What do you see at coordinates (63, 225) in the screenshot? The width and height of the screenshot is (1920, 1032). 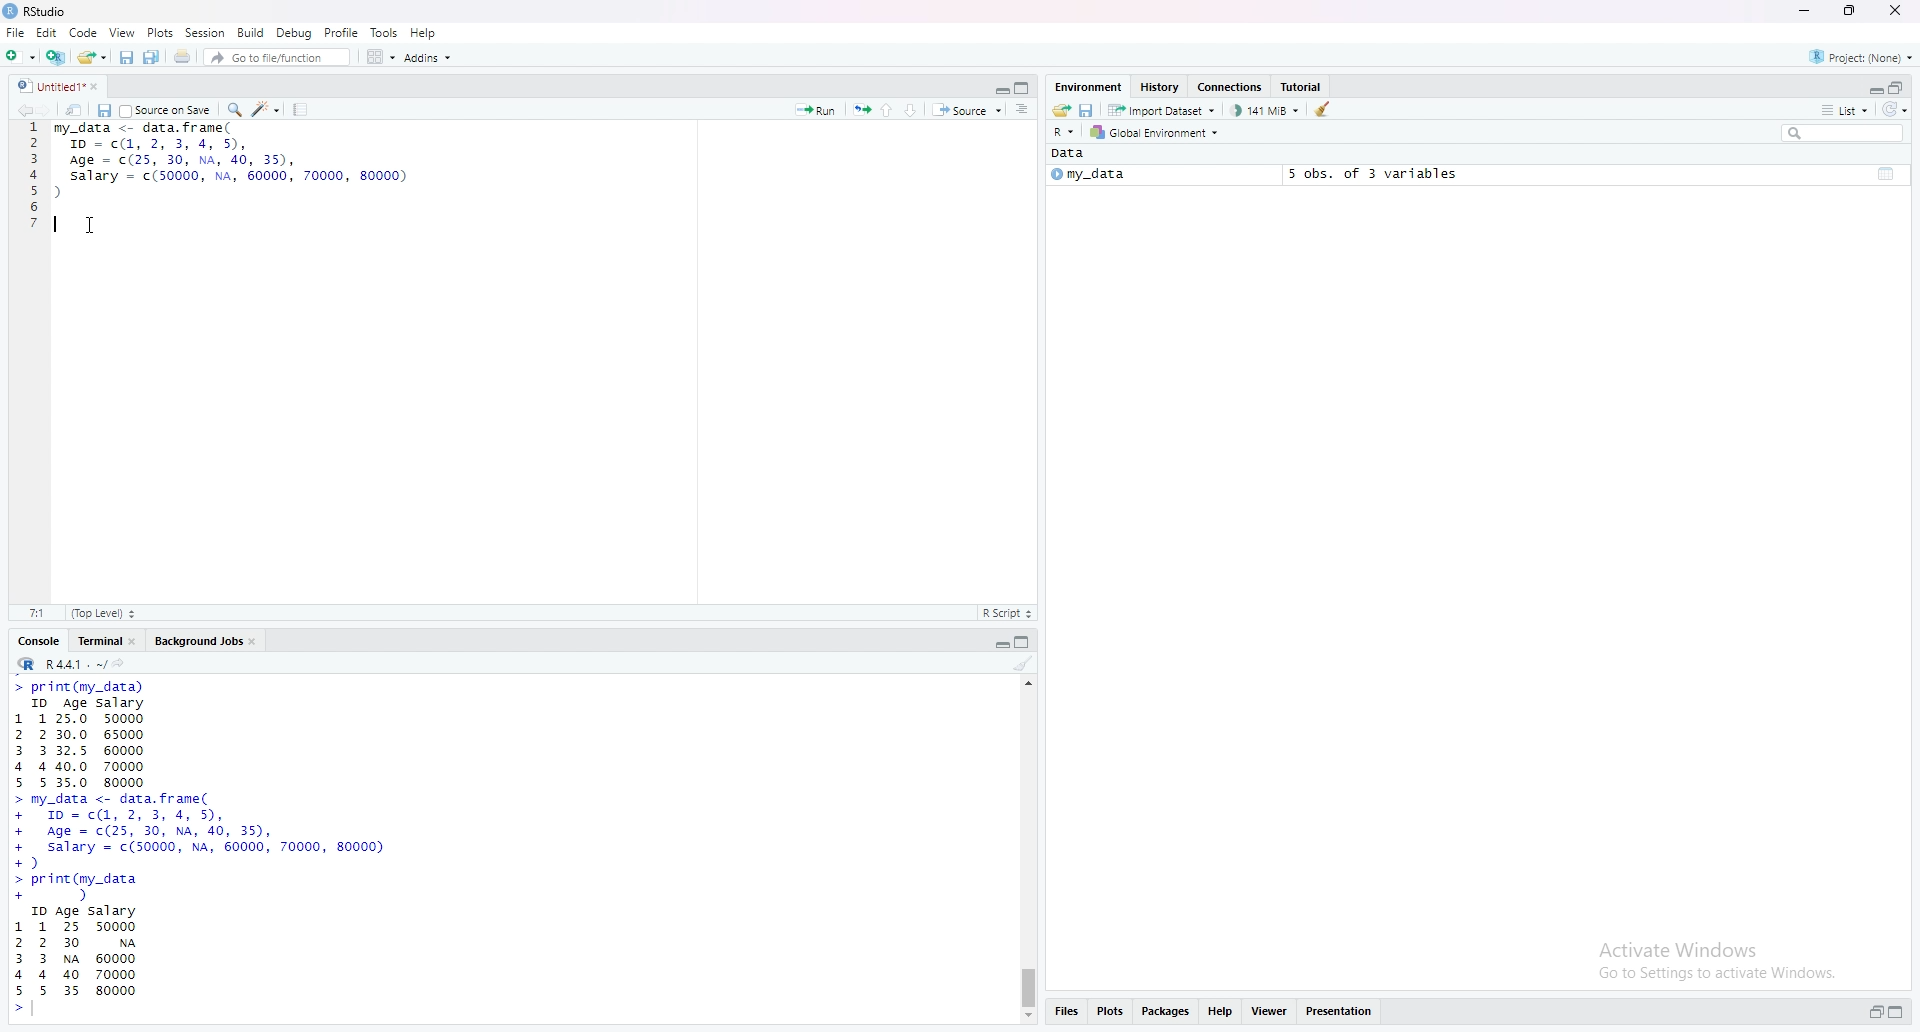 I see `text pointer` at bounding box center [63, 225].